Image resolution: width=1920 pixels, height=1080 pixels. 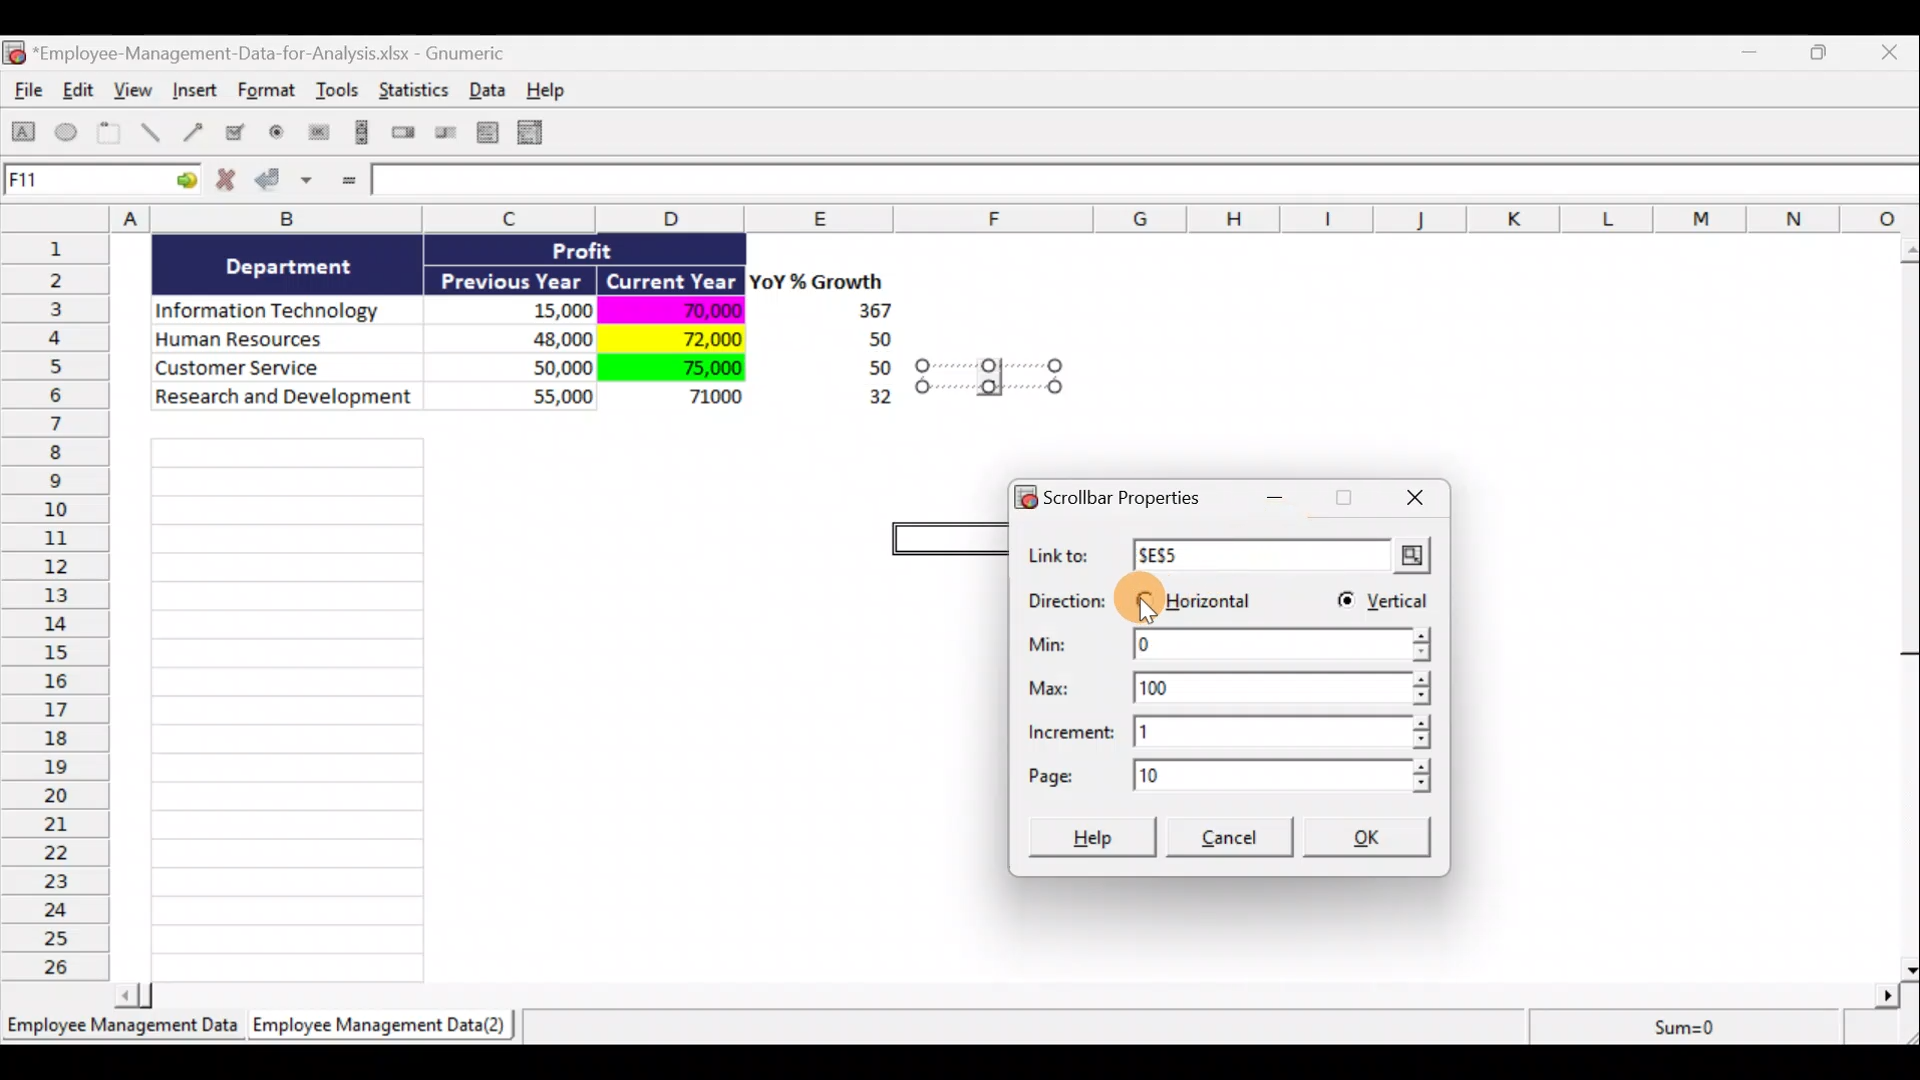 I want to click on Create a combo box, so click(x=539, y=133).